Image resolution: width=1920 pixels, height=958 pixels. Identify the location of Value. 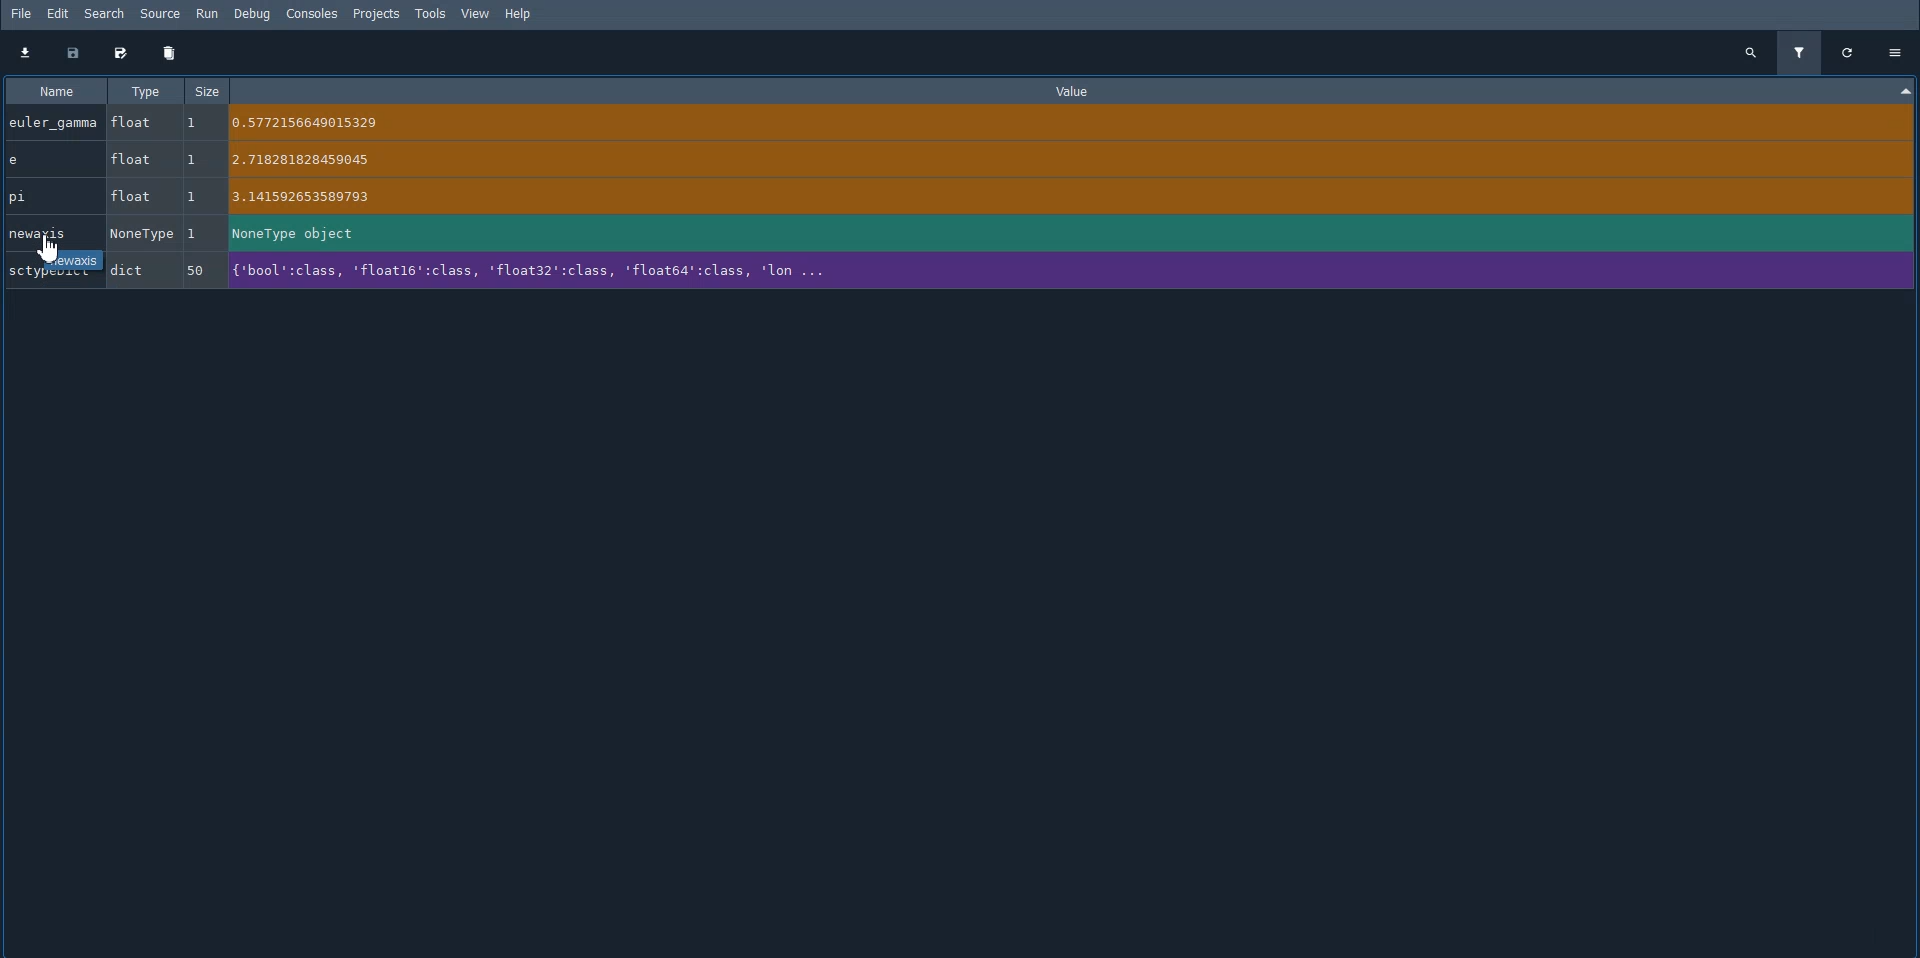
(1077, 90).